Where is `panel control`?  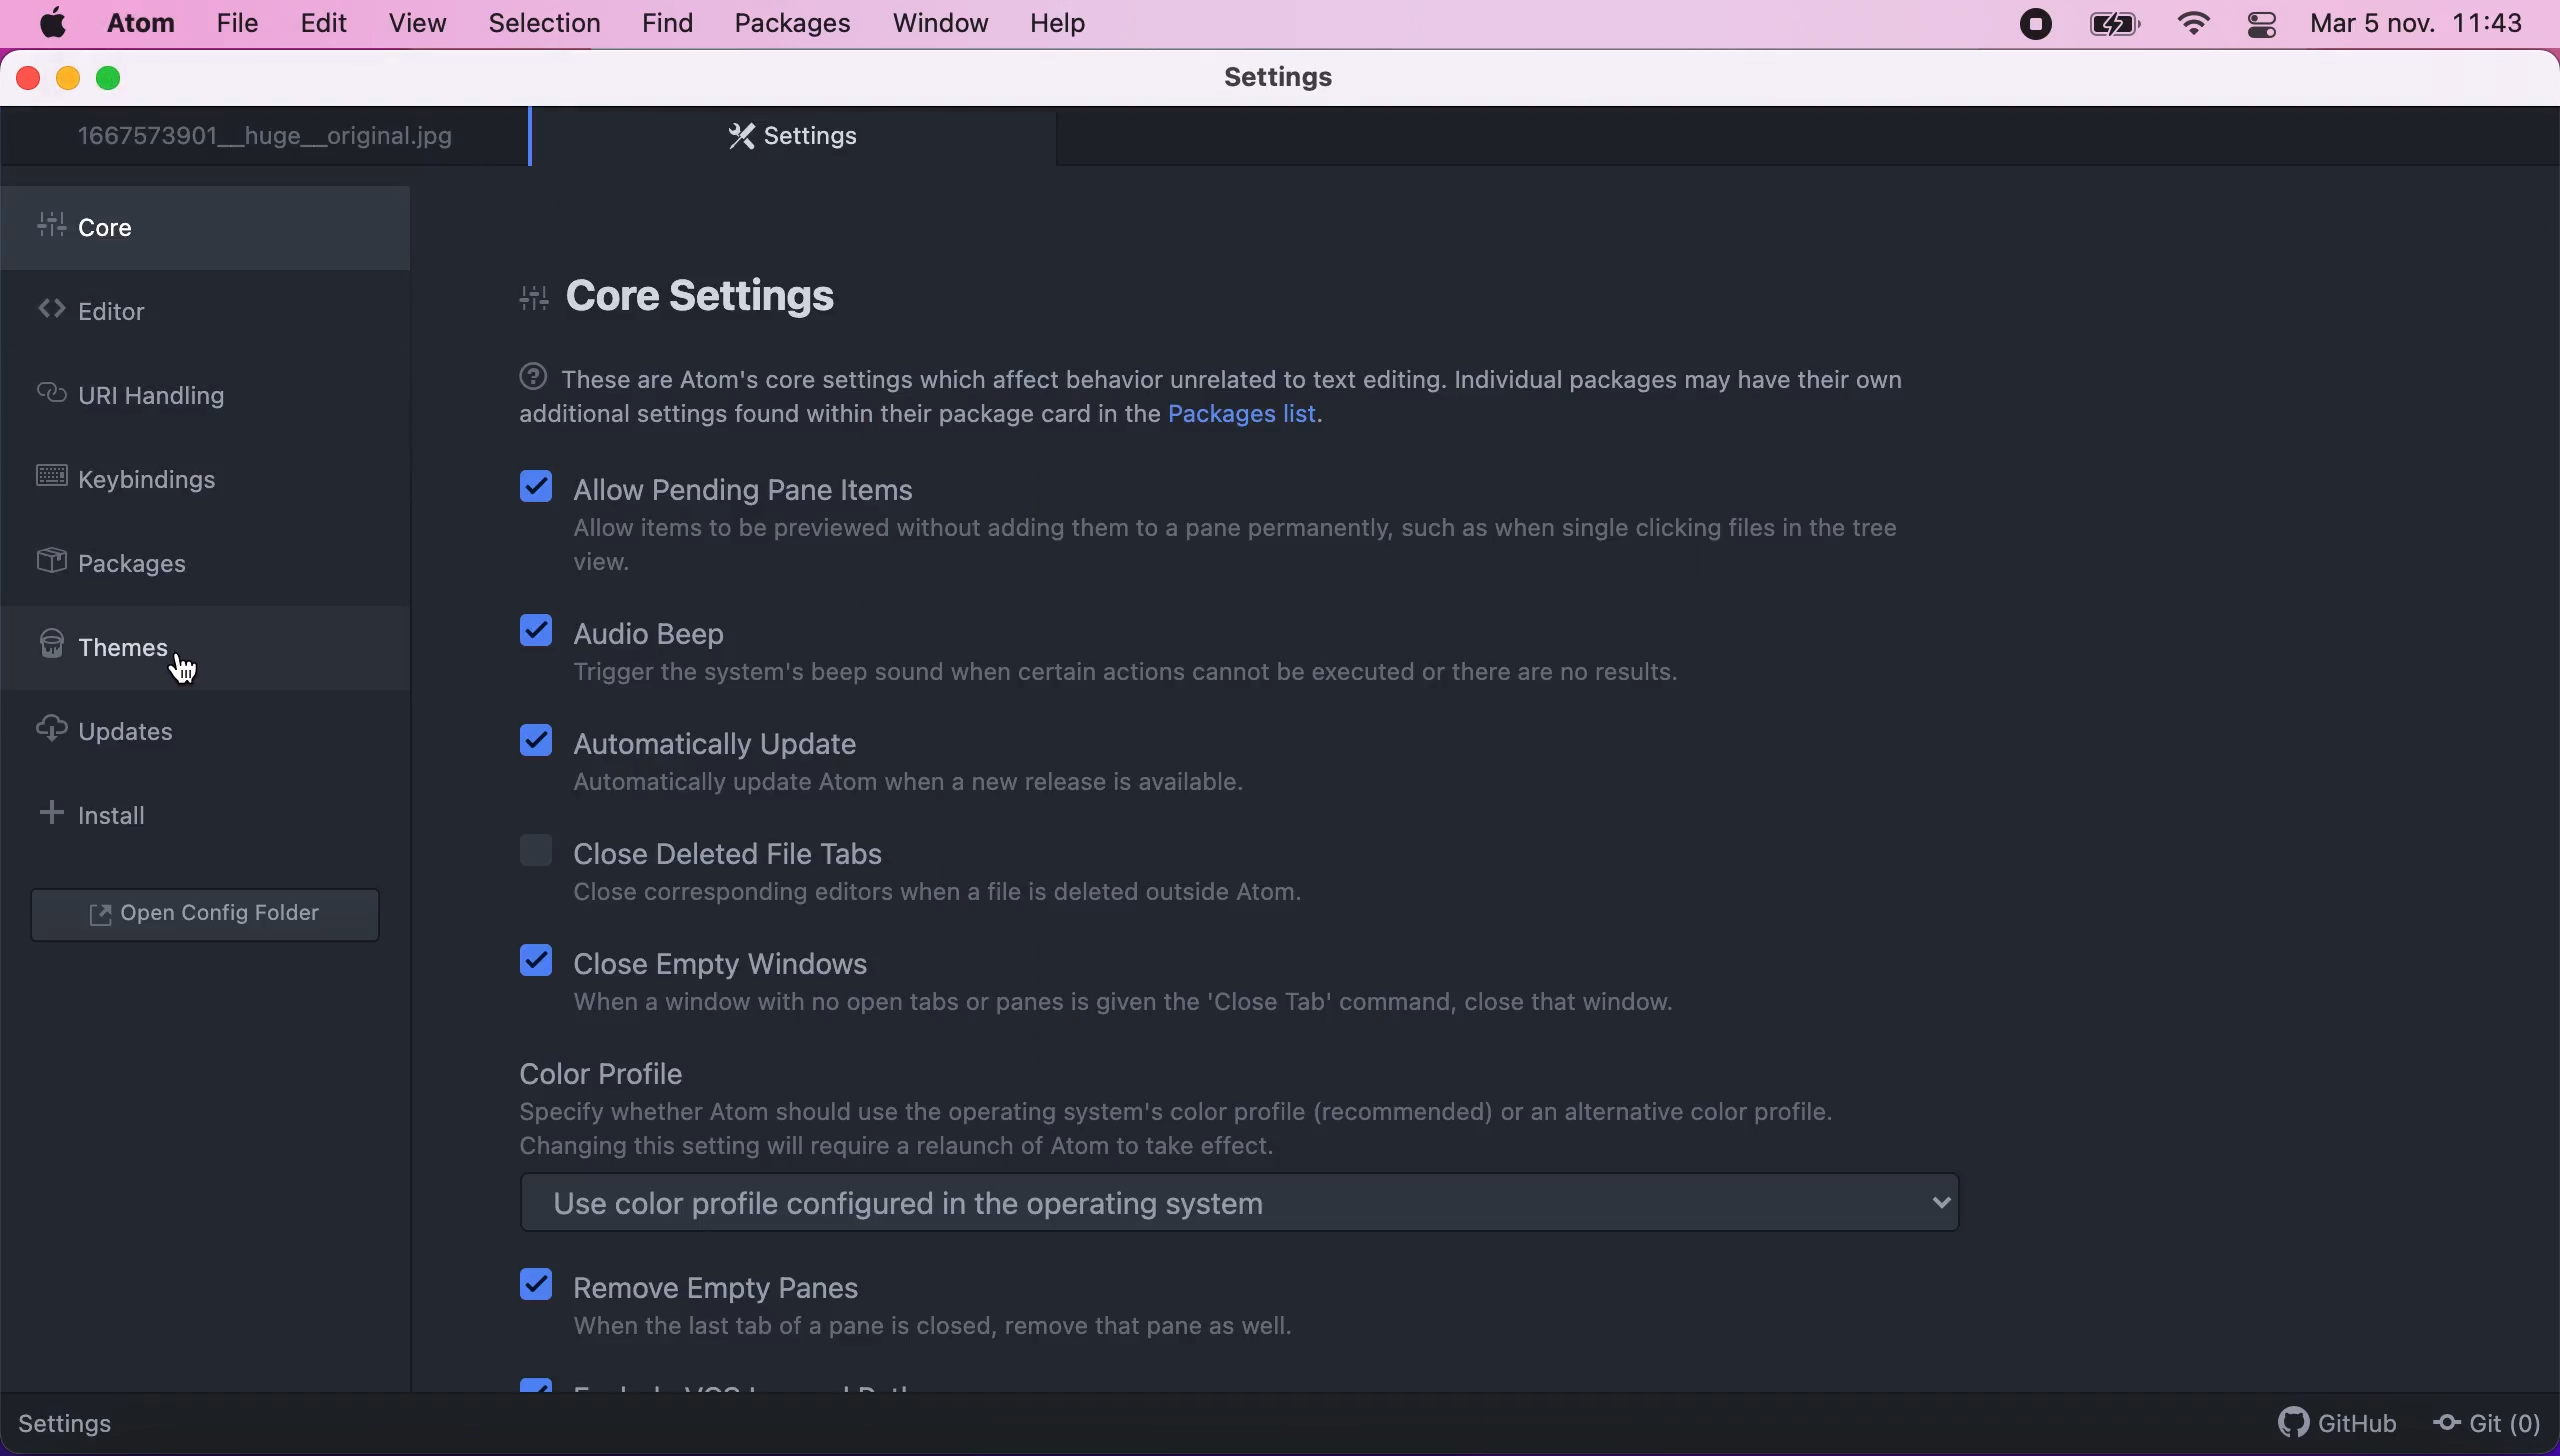
panel control is located at coordinates (2261, 27).